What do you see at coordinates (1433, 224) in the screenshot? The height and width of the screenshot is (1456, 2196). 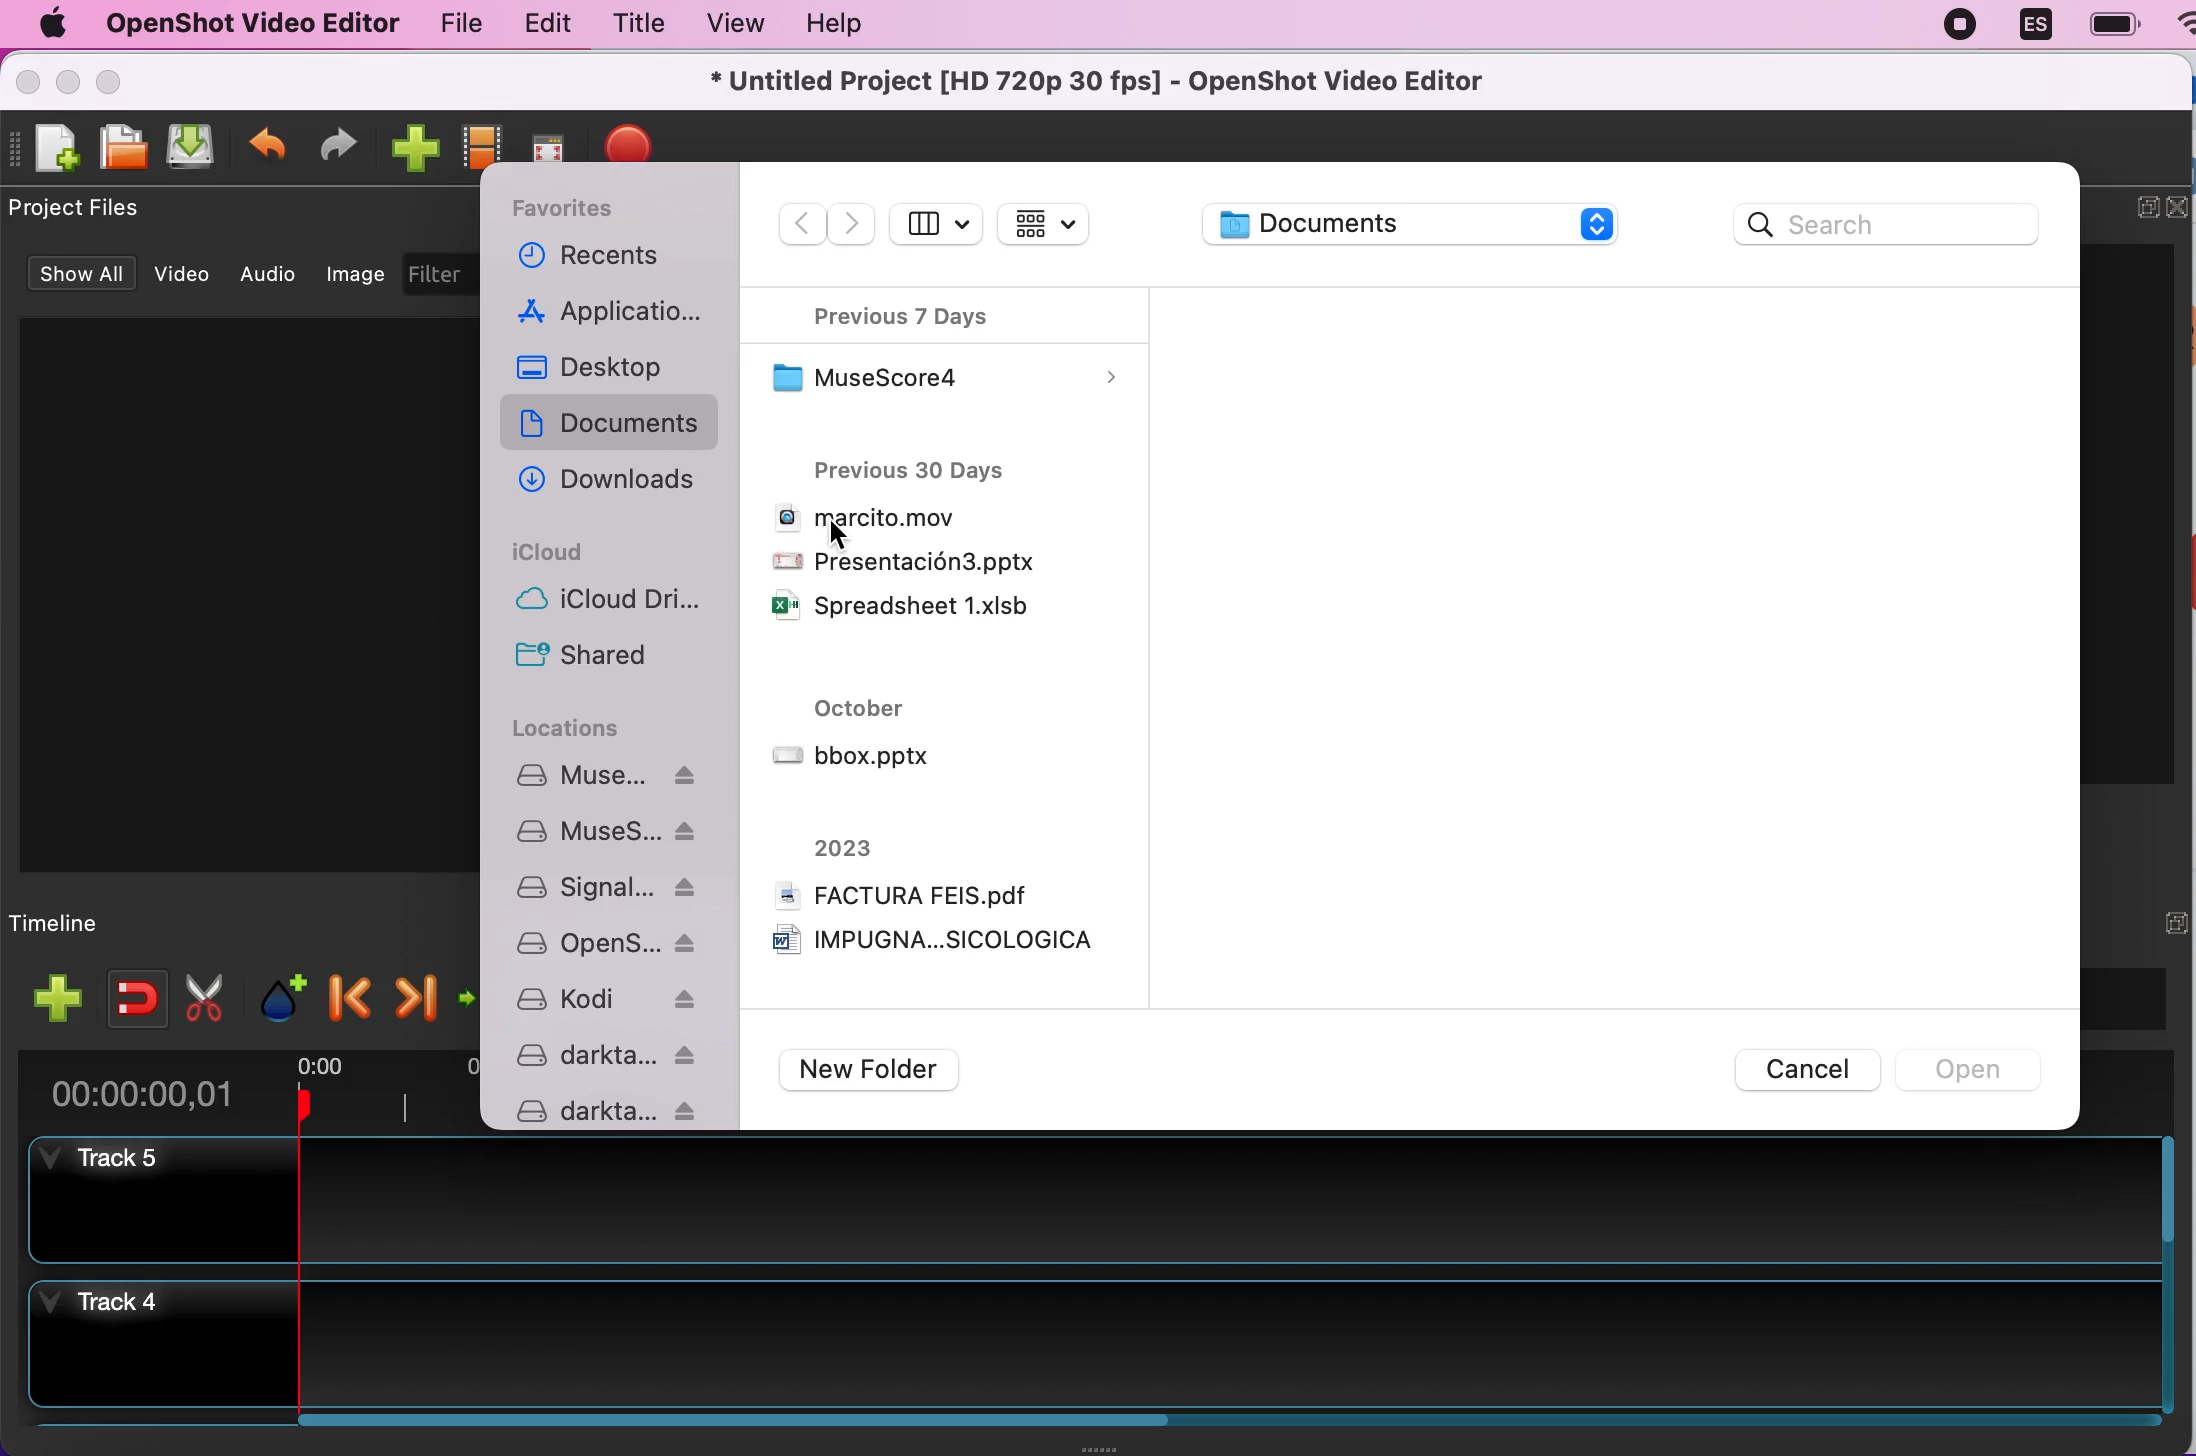 I see `documents` at bounding box center [1433, 224].